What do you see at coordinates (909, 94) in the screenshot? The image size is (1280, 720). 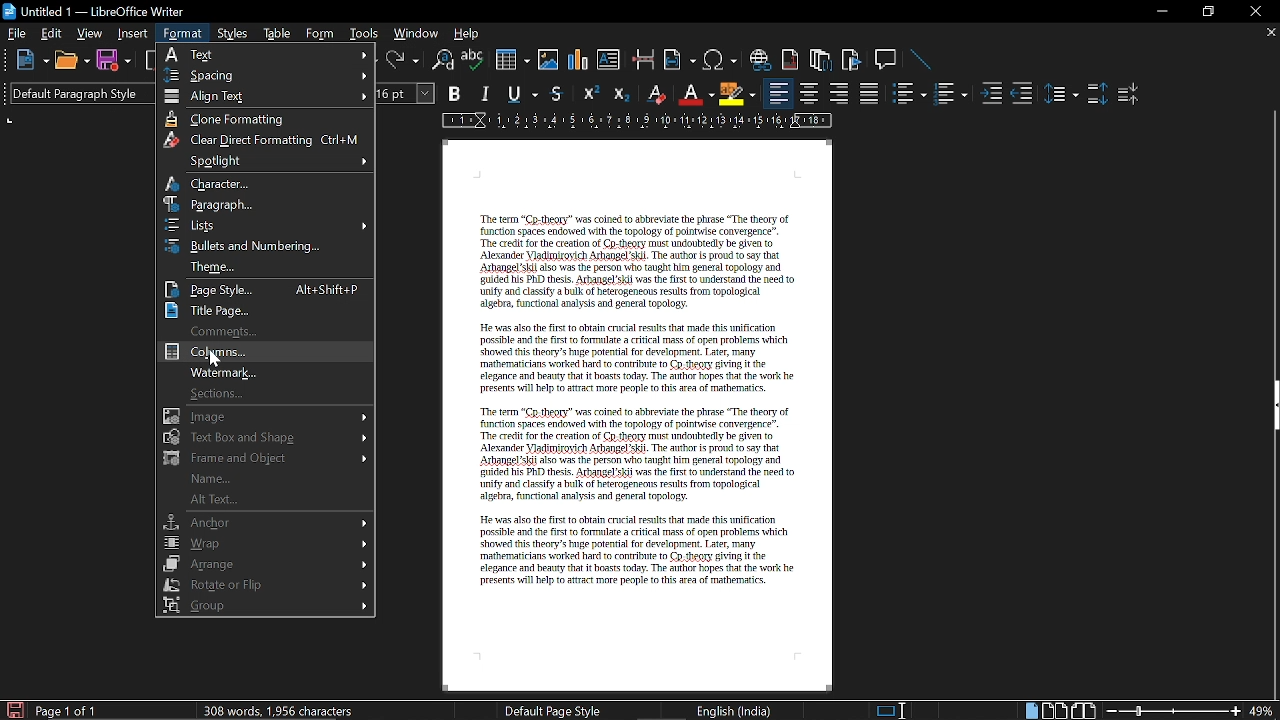 I see `Toggle unordered list` at bounding box center [909, 94].